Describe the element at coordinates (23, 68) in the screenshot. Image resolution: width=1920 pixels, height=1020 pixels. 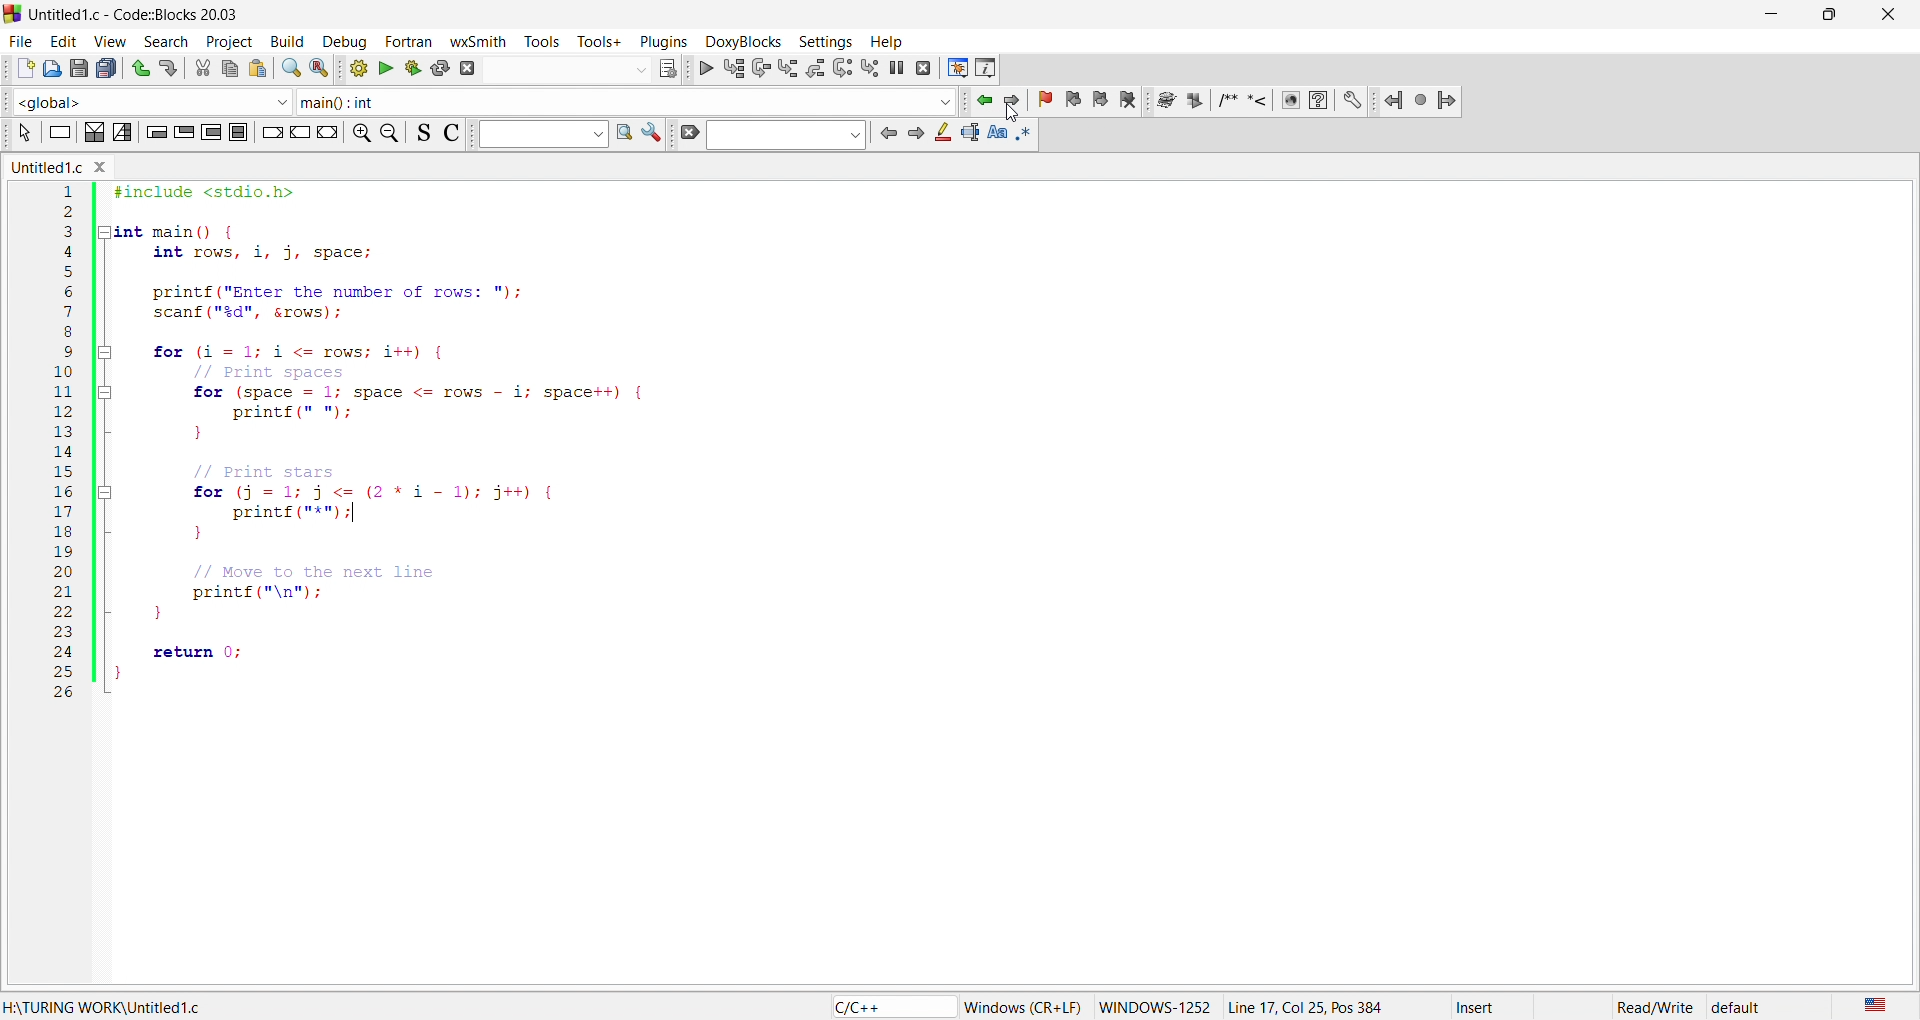
I see `new file` at that location.